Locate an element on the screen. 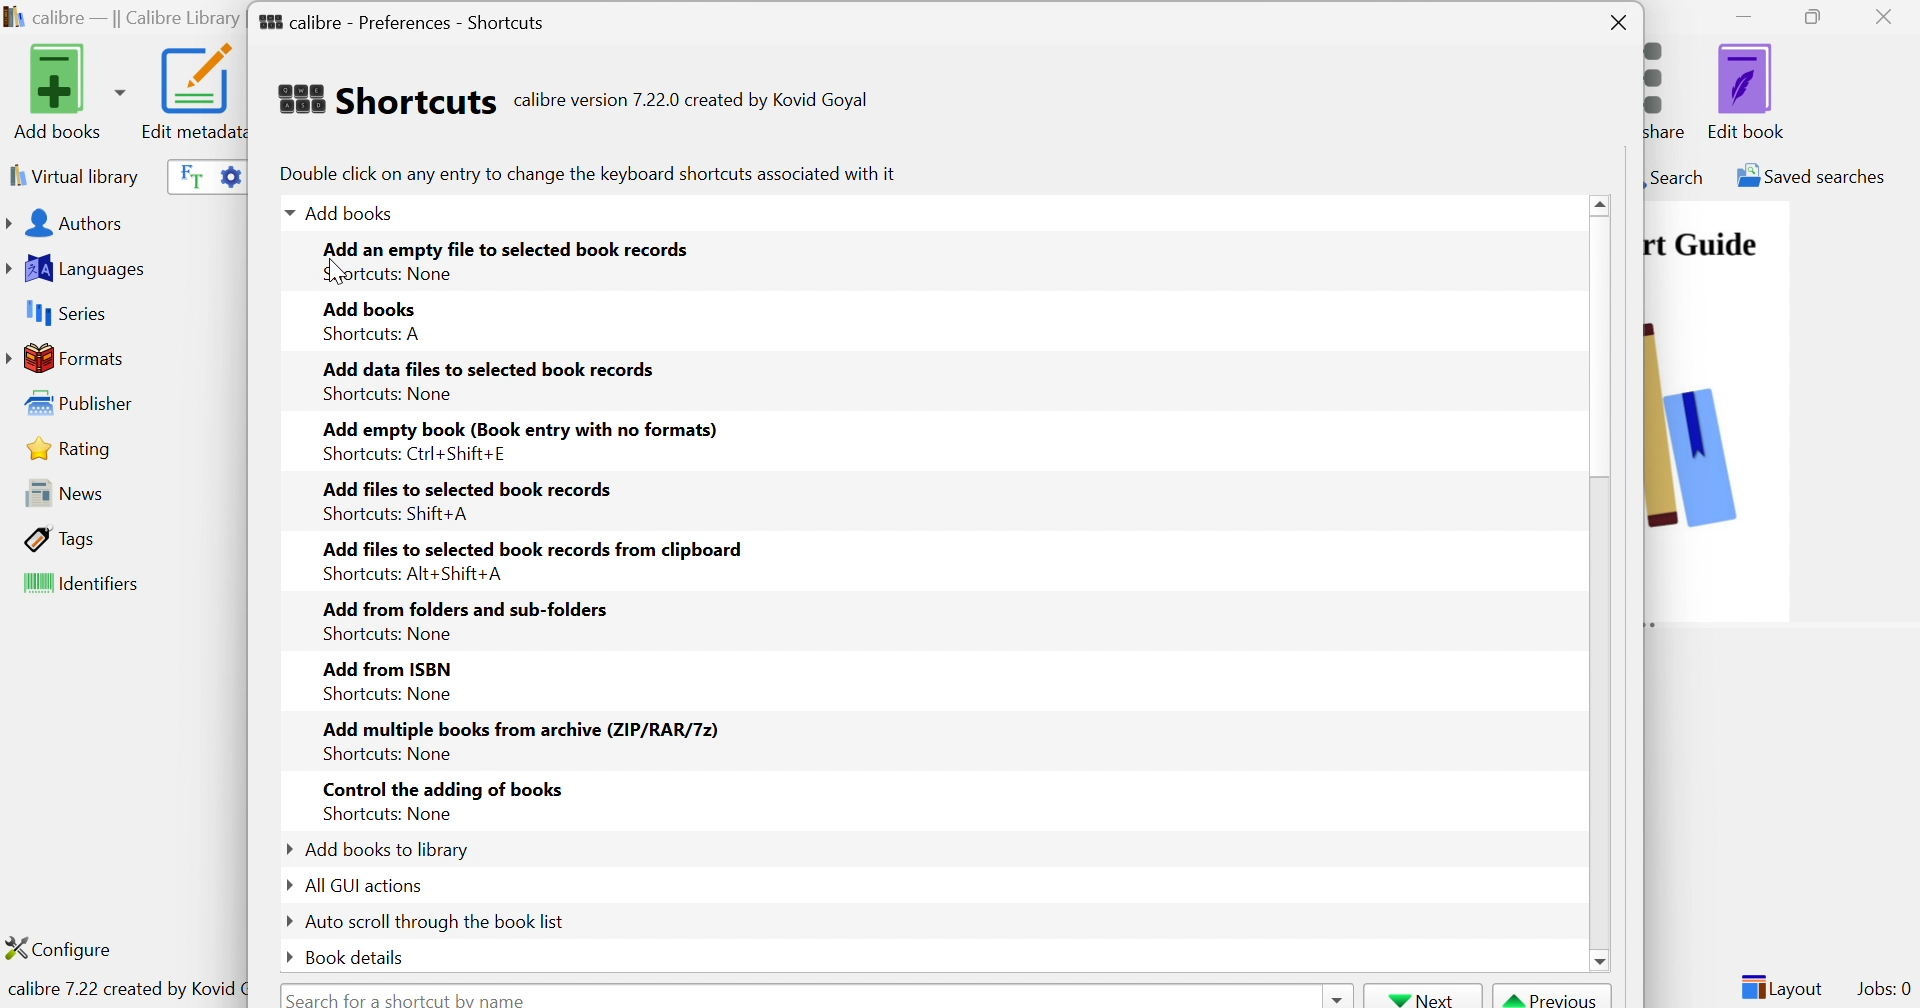  Shortcuts: None is located at coordinates (385, 634).